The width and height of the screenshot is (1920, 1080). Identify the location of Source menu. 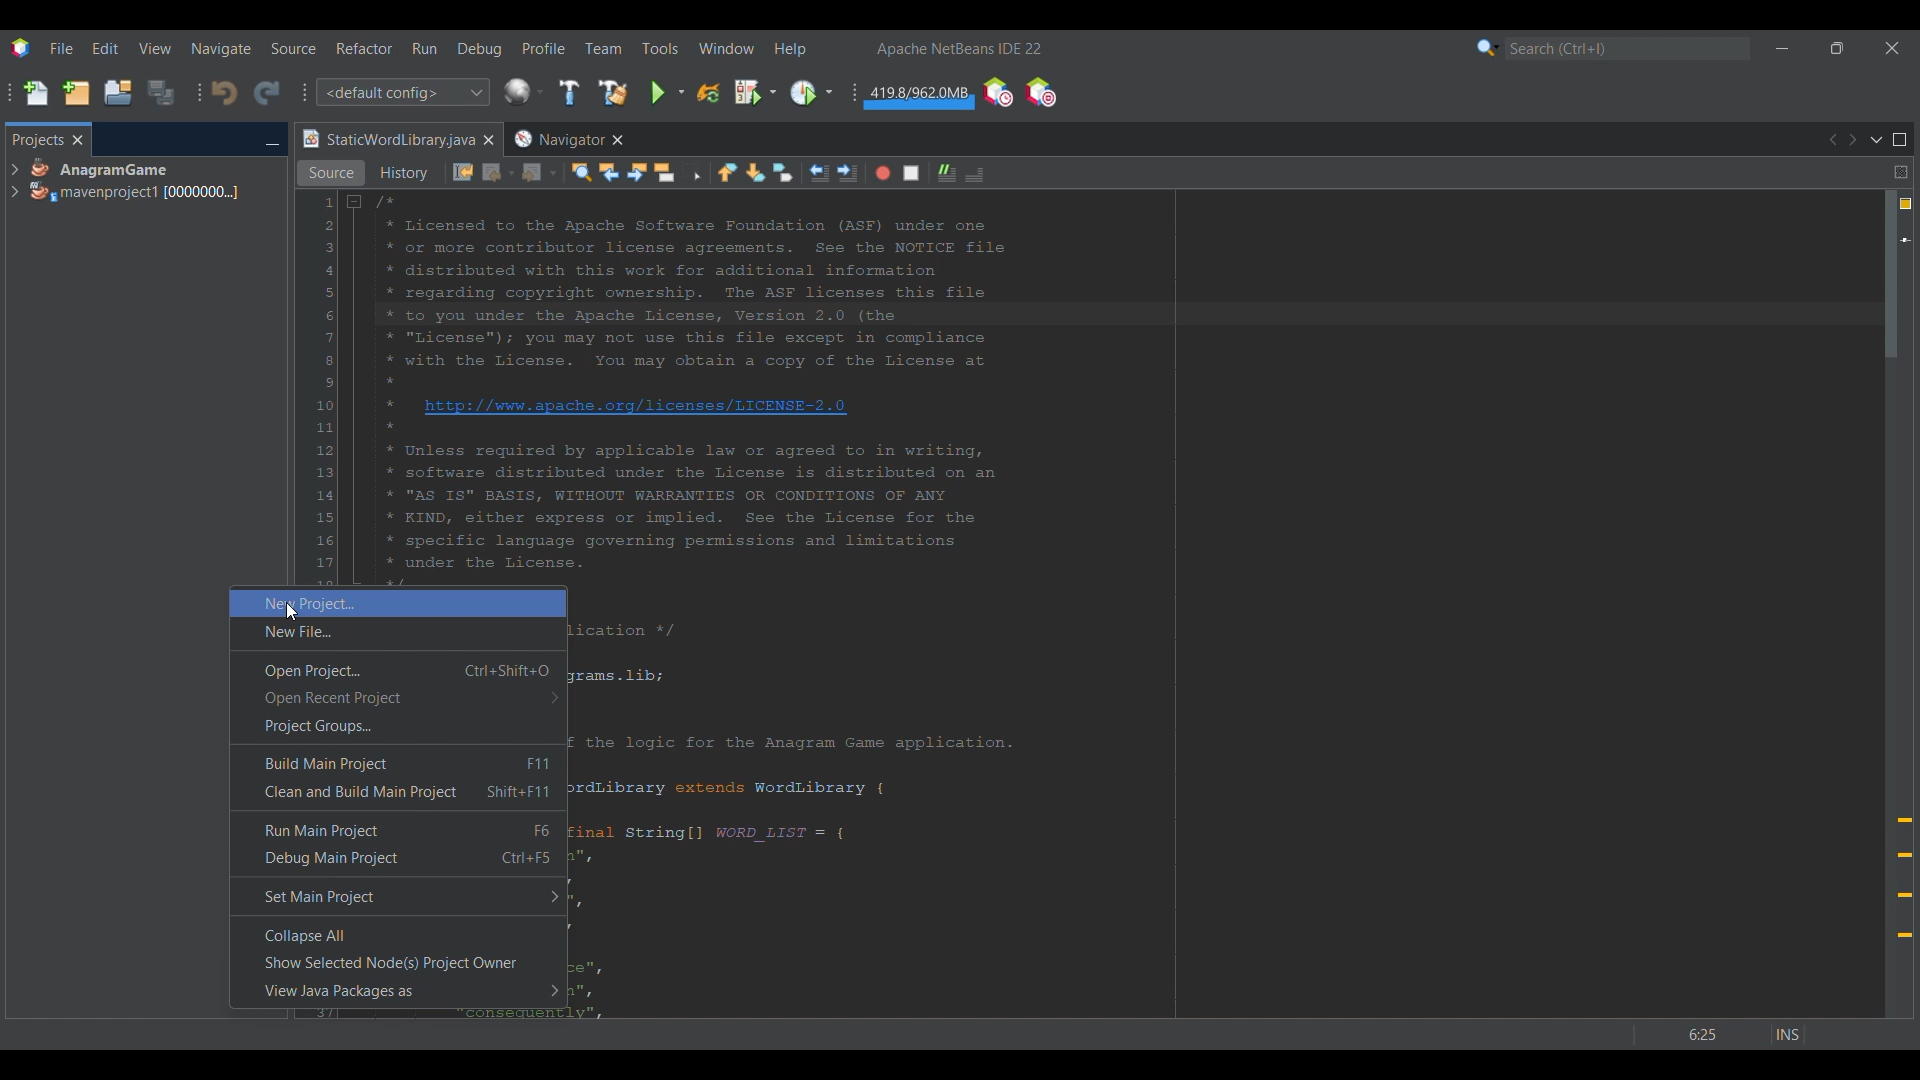
(294, 48).